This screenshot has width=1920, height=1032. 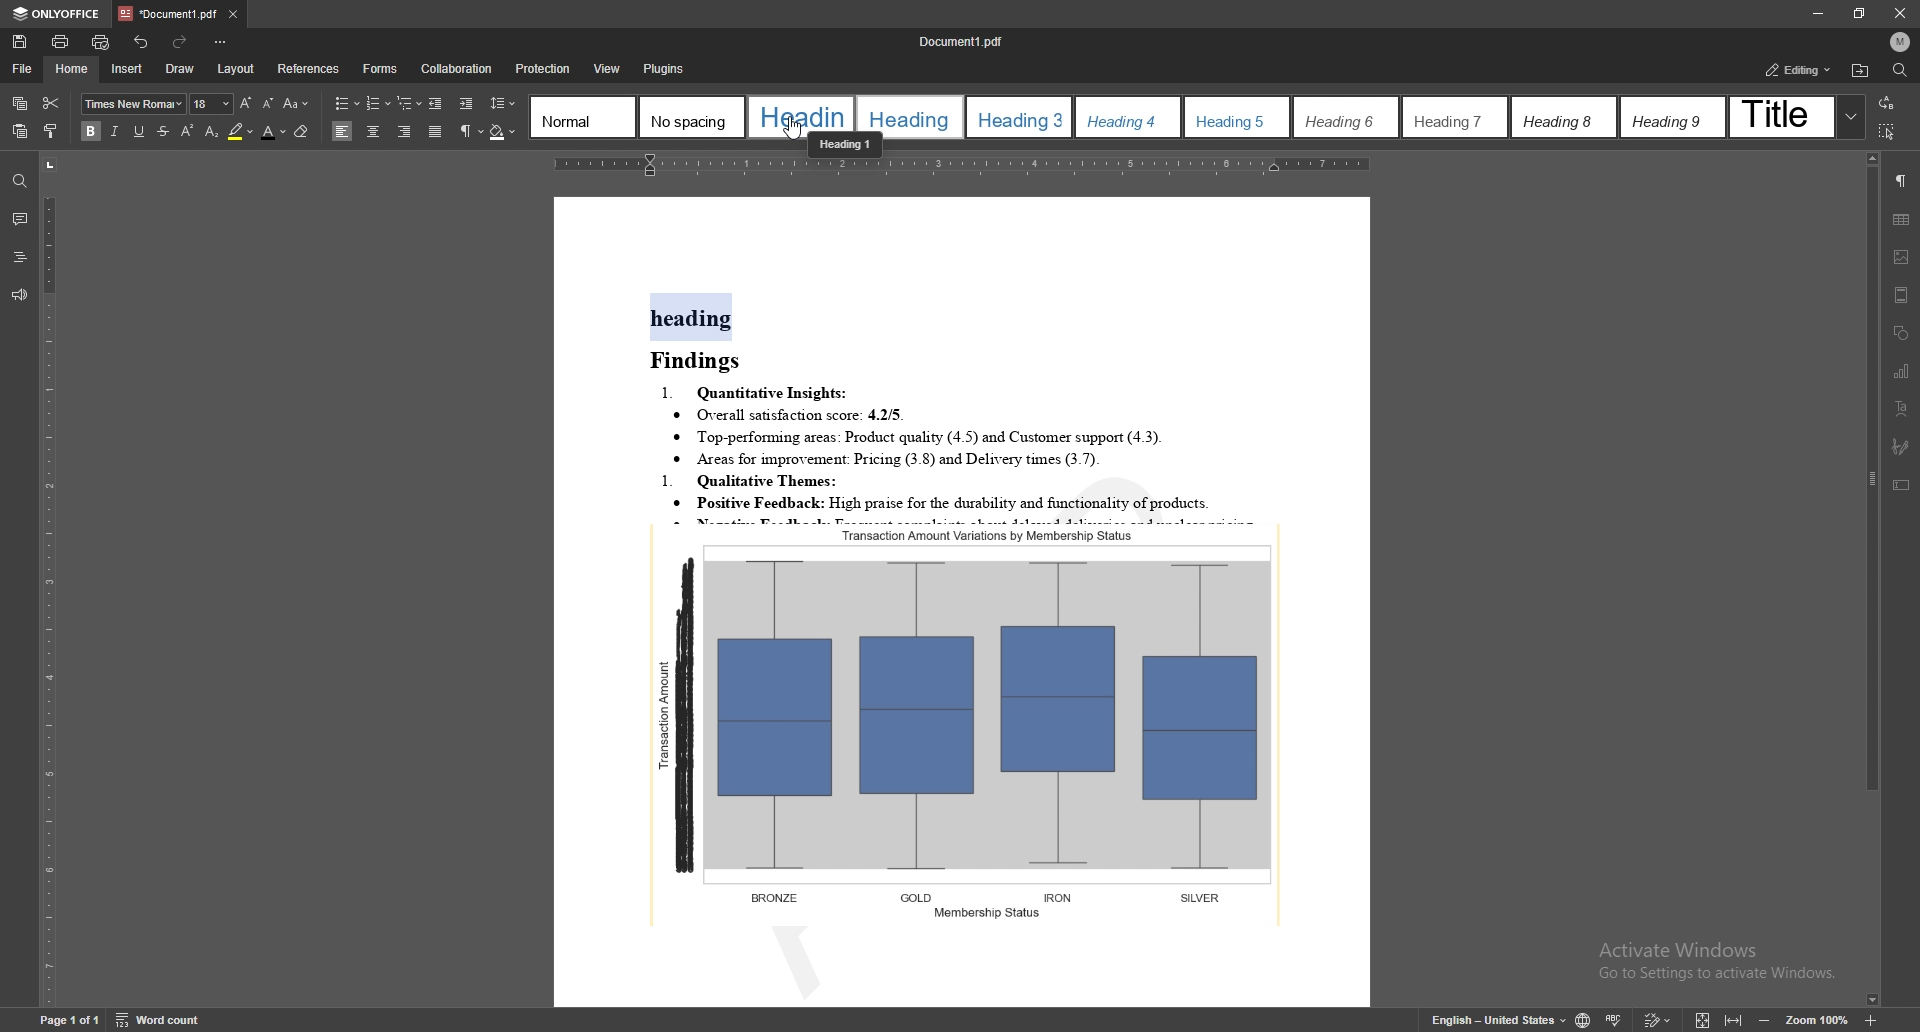 I want to click on highlight color, so click(x=241, y=132).